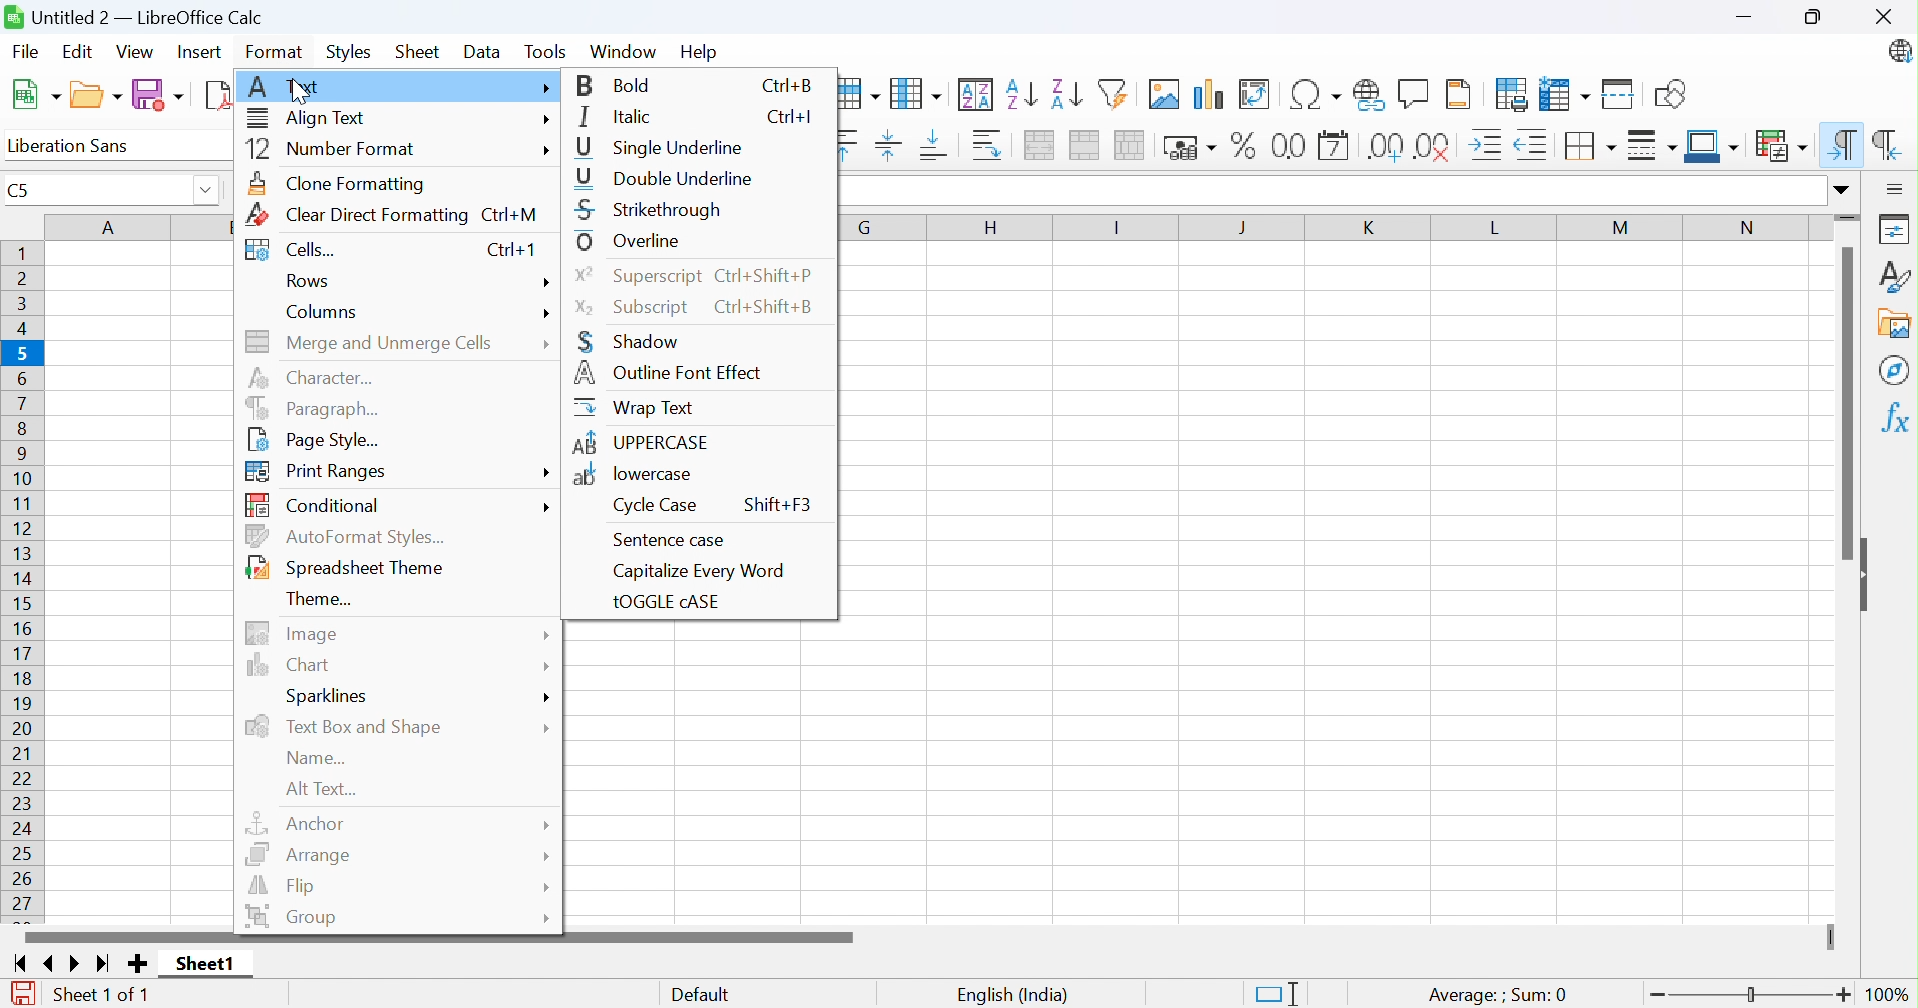 The width and height of the screenshot is (1918, 1008). Describe the element at coordinates (1813, 19) in the screenshot. I see `Restore down` at that location.